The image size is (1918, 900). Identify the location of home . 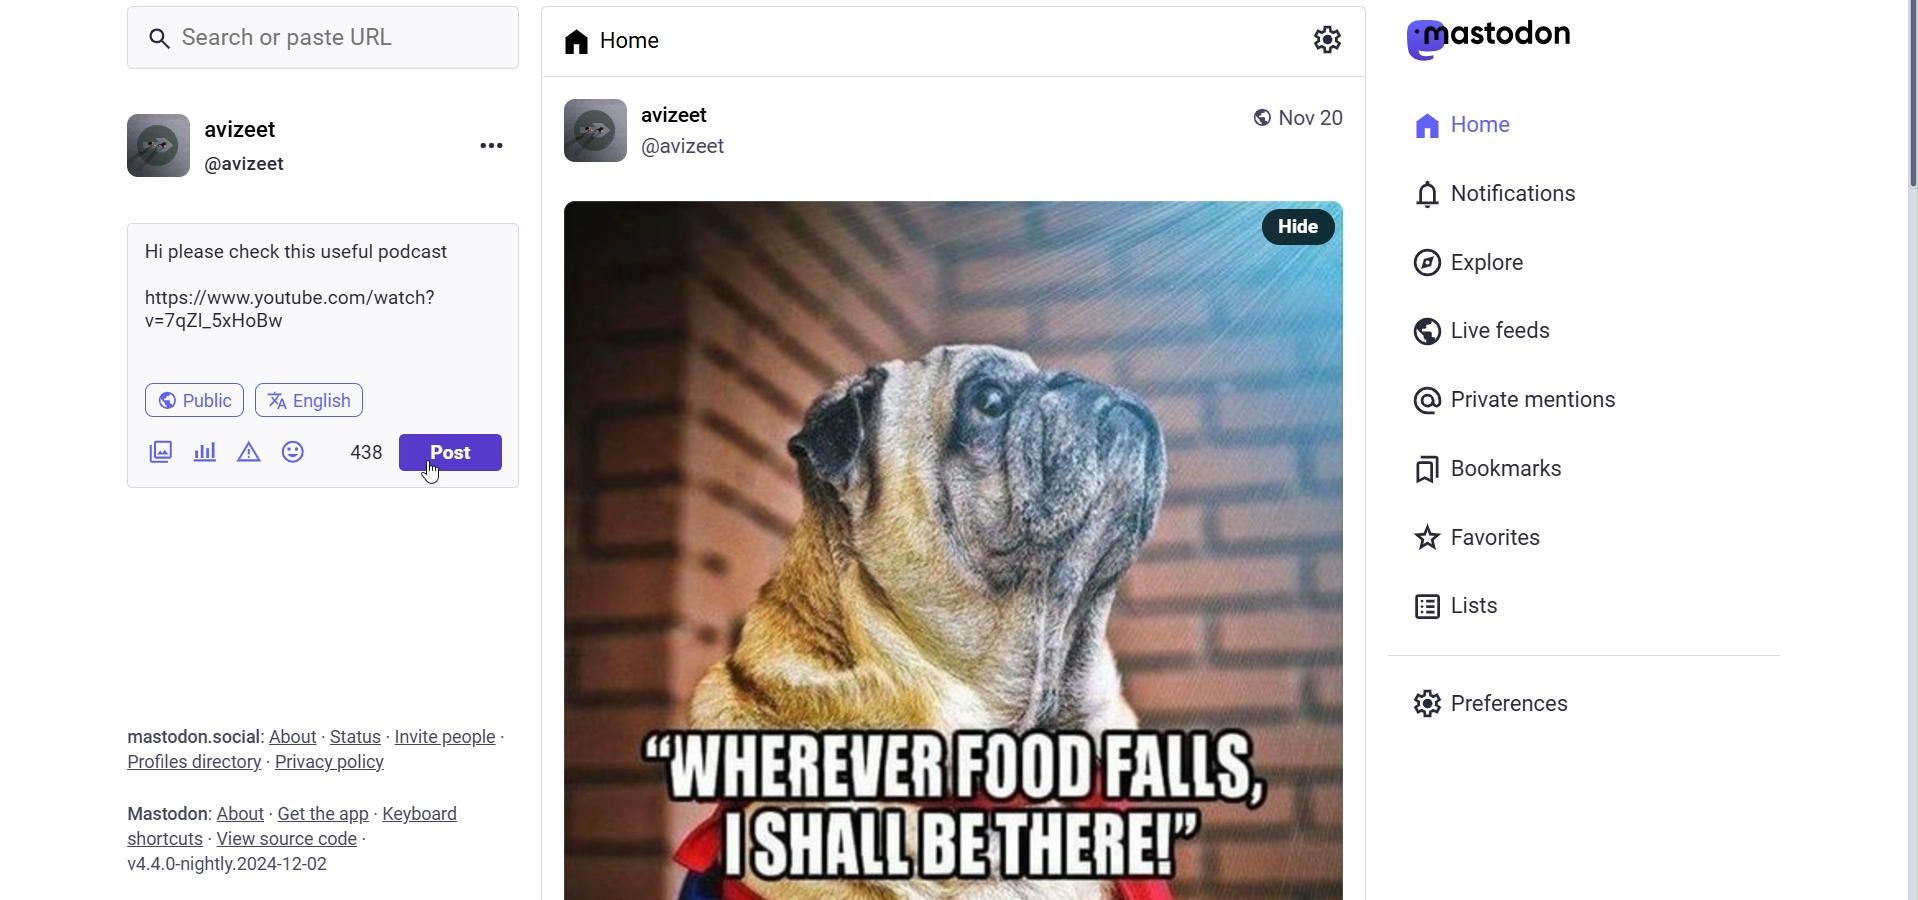
(624, 40).